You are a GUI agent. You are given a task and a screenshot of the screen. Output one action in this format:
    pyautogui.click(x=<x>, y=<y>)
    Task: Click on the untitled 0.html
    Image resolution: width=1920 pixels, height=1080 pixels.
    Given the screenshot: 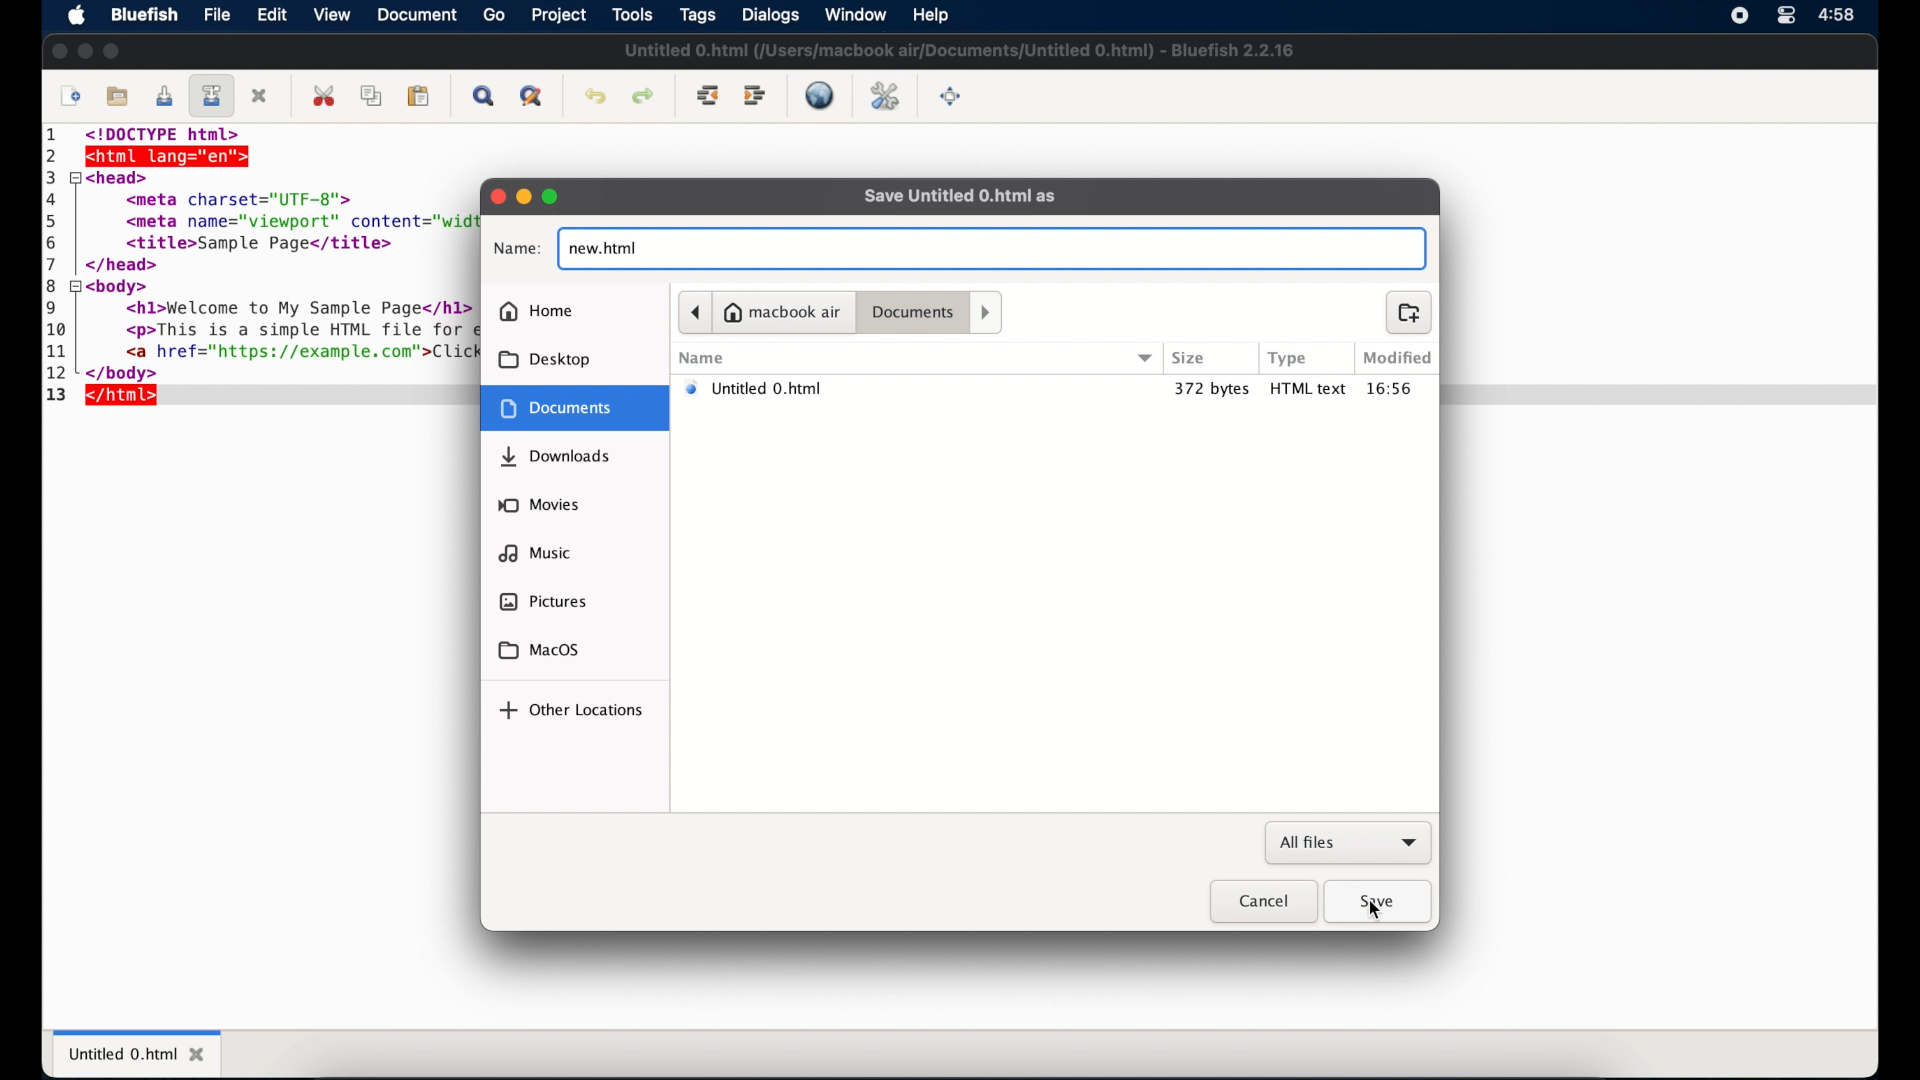 What is the action you would take?
    pyautogui.click(x=914, y=388)
    